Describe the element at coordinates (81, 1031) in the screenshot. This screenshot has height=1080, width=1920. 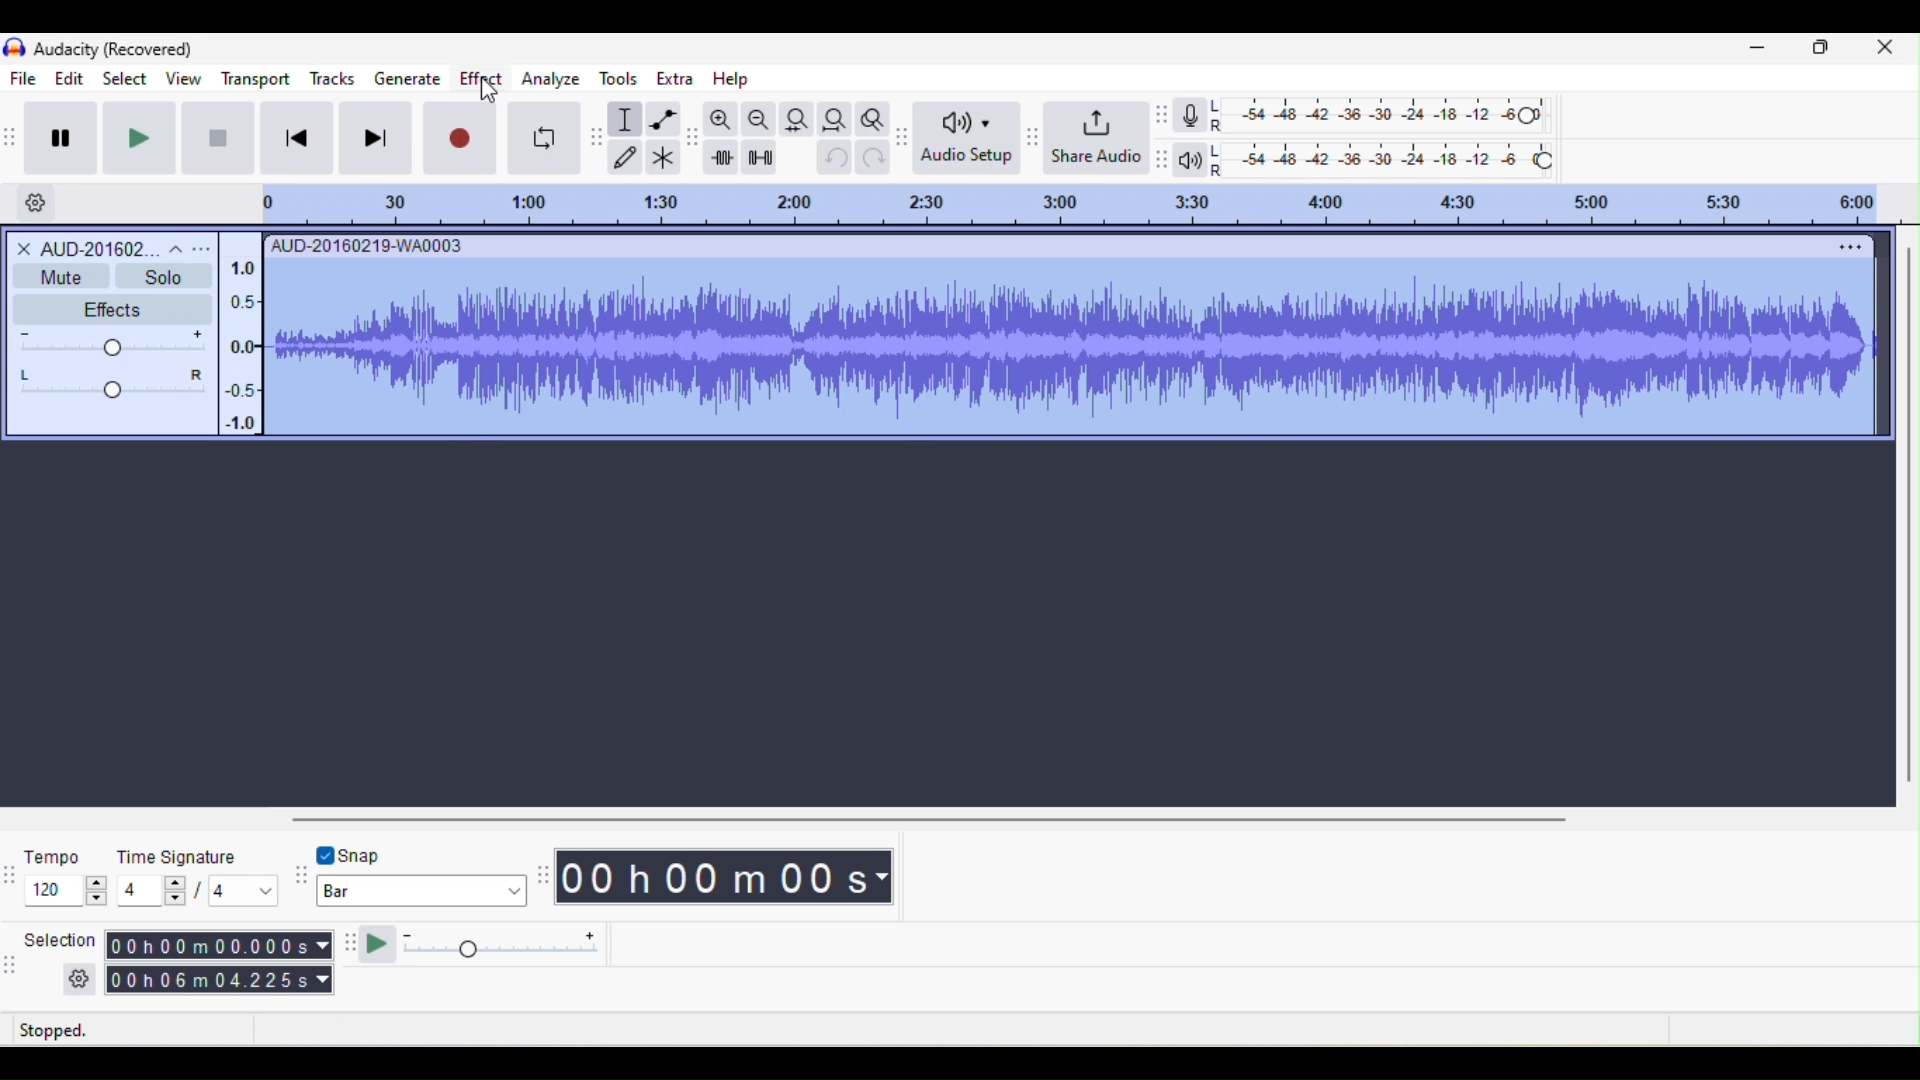
I see `stopped` at that location.